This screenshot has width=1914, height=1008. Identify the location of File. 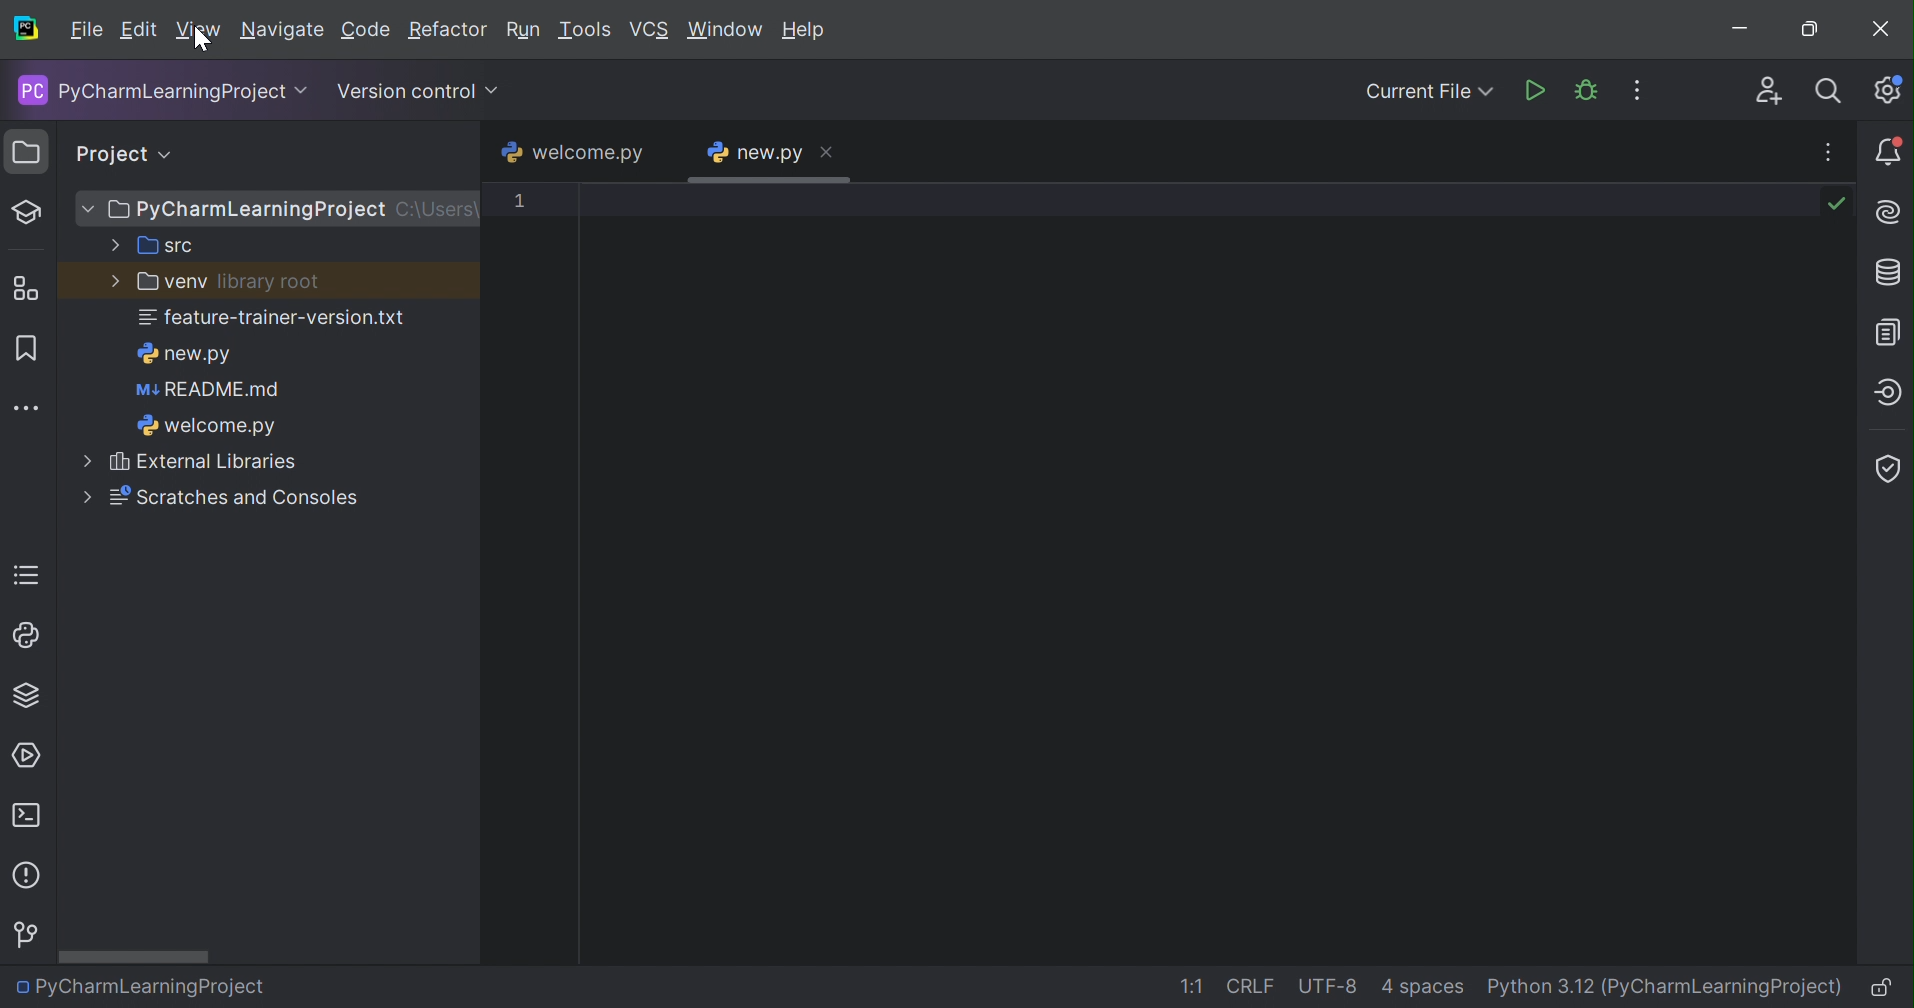
(85, 30).